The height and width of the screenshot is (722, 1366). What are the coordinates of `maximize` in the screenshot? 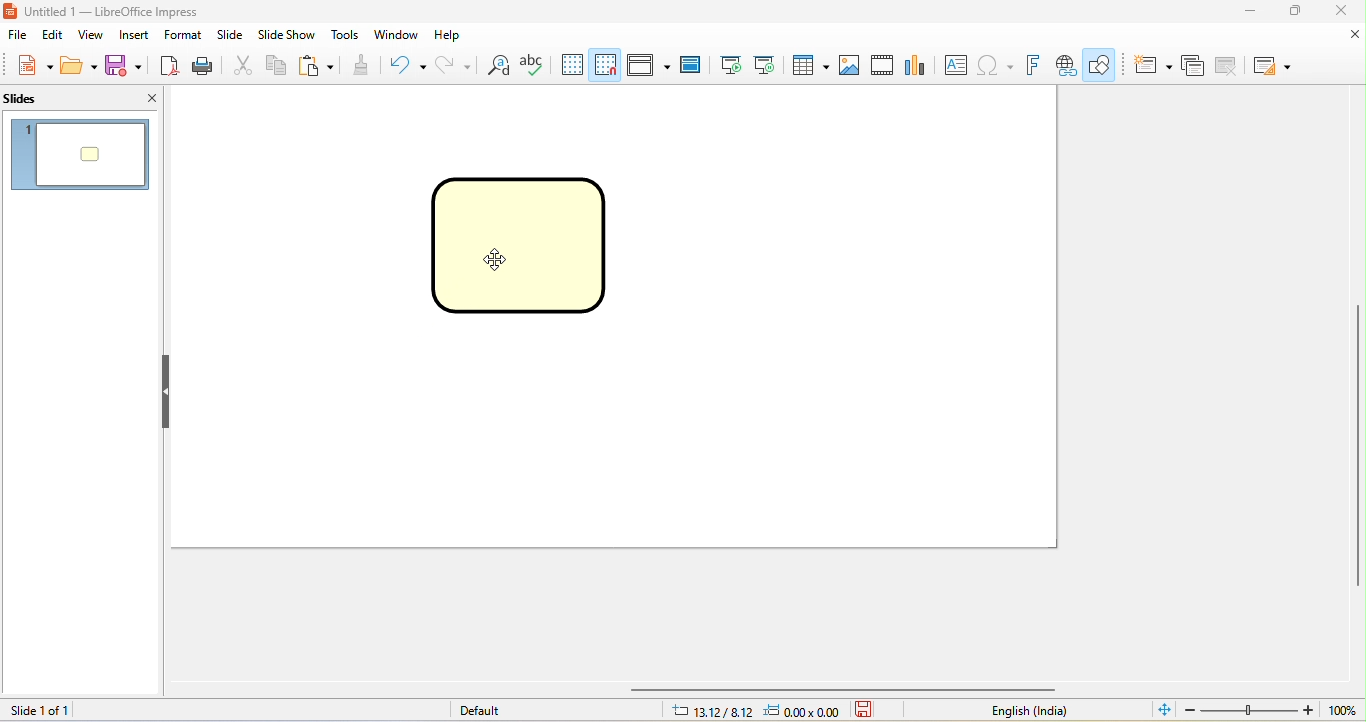 It's located at (1296, 11).